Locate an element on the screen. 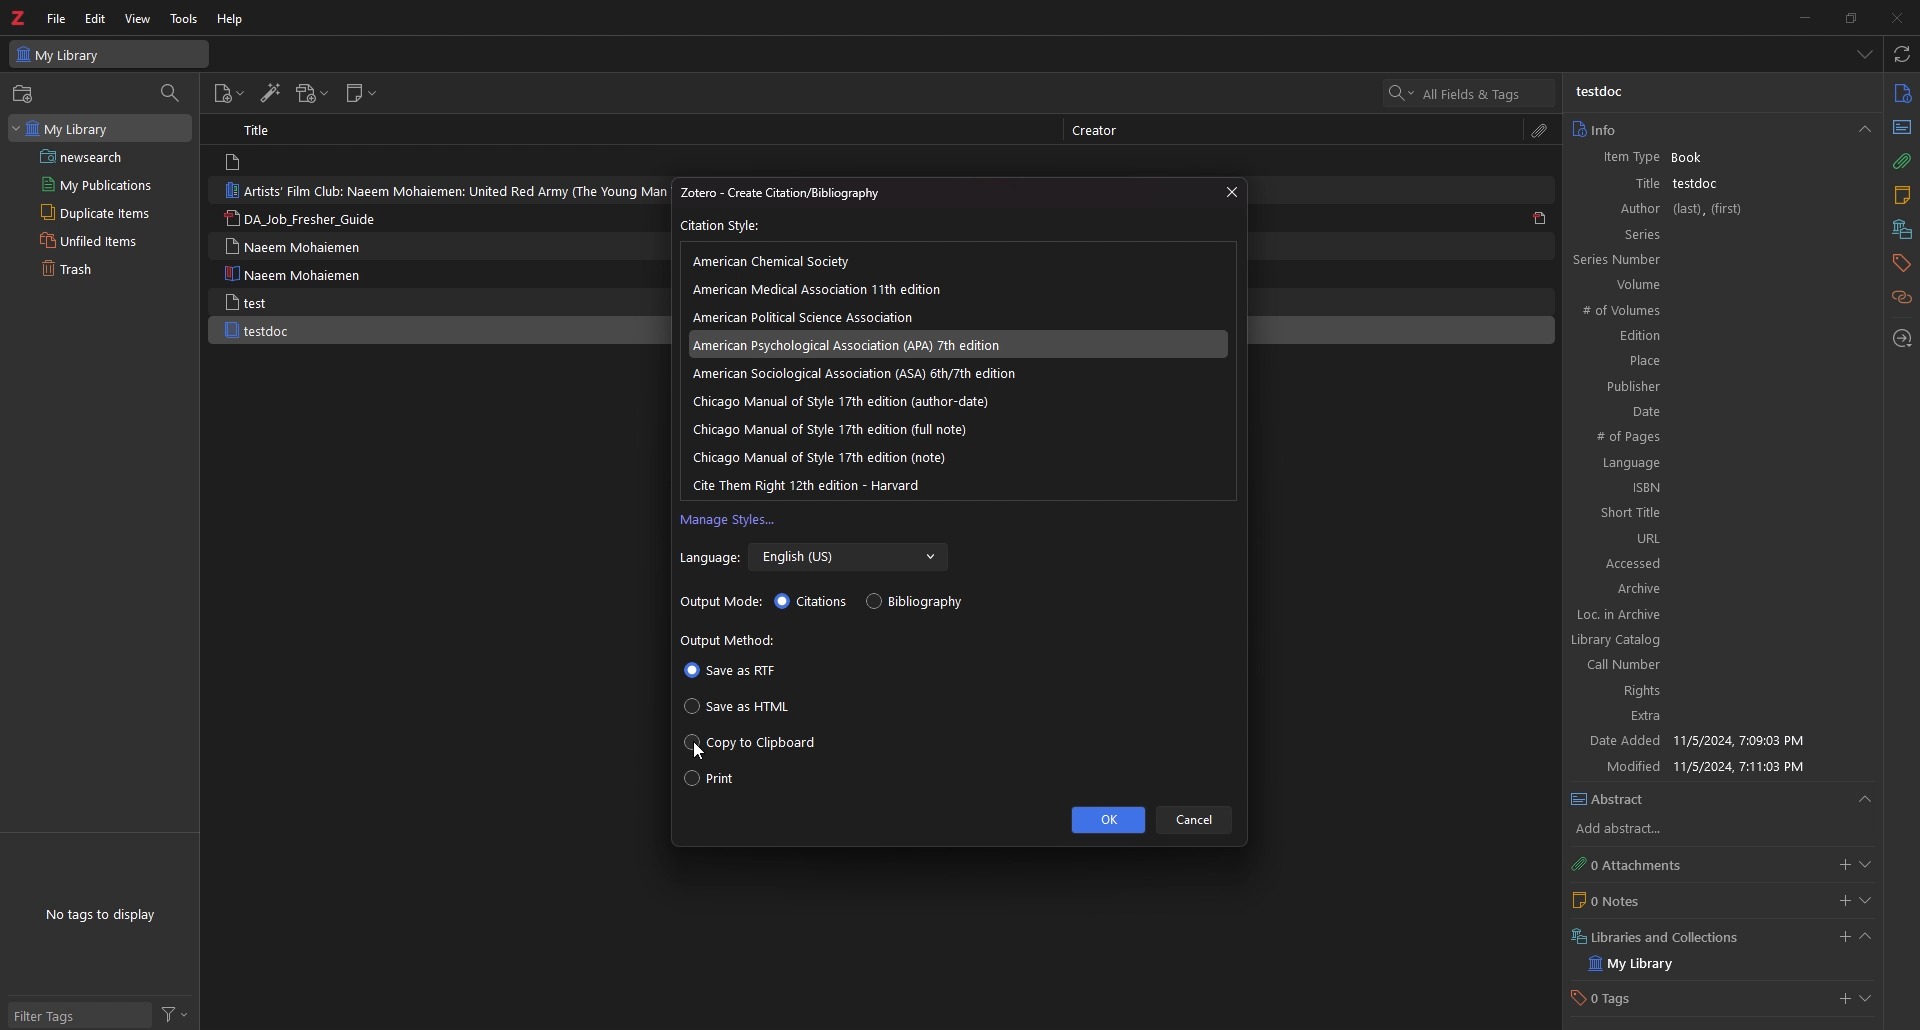 The image size is (1920, 1030). close is located at coordinates (1229, 192).